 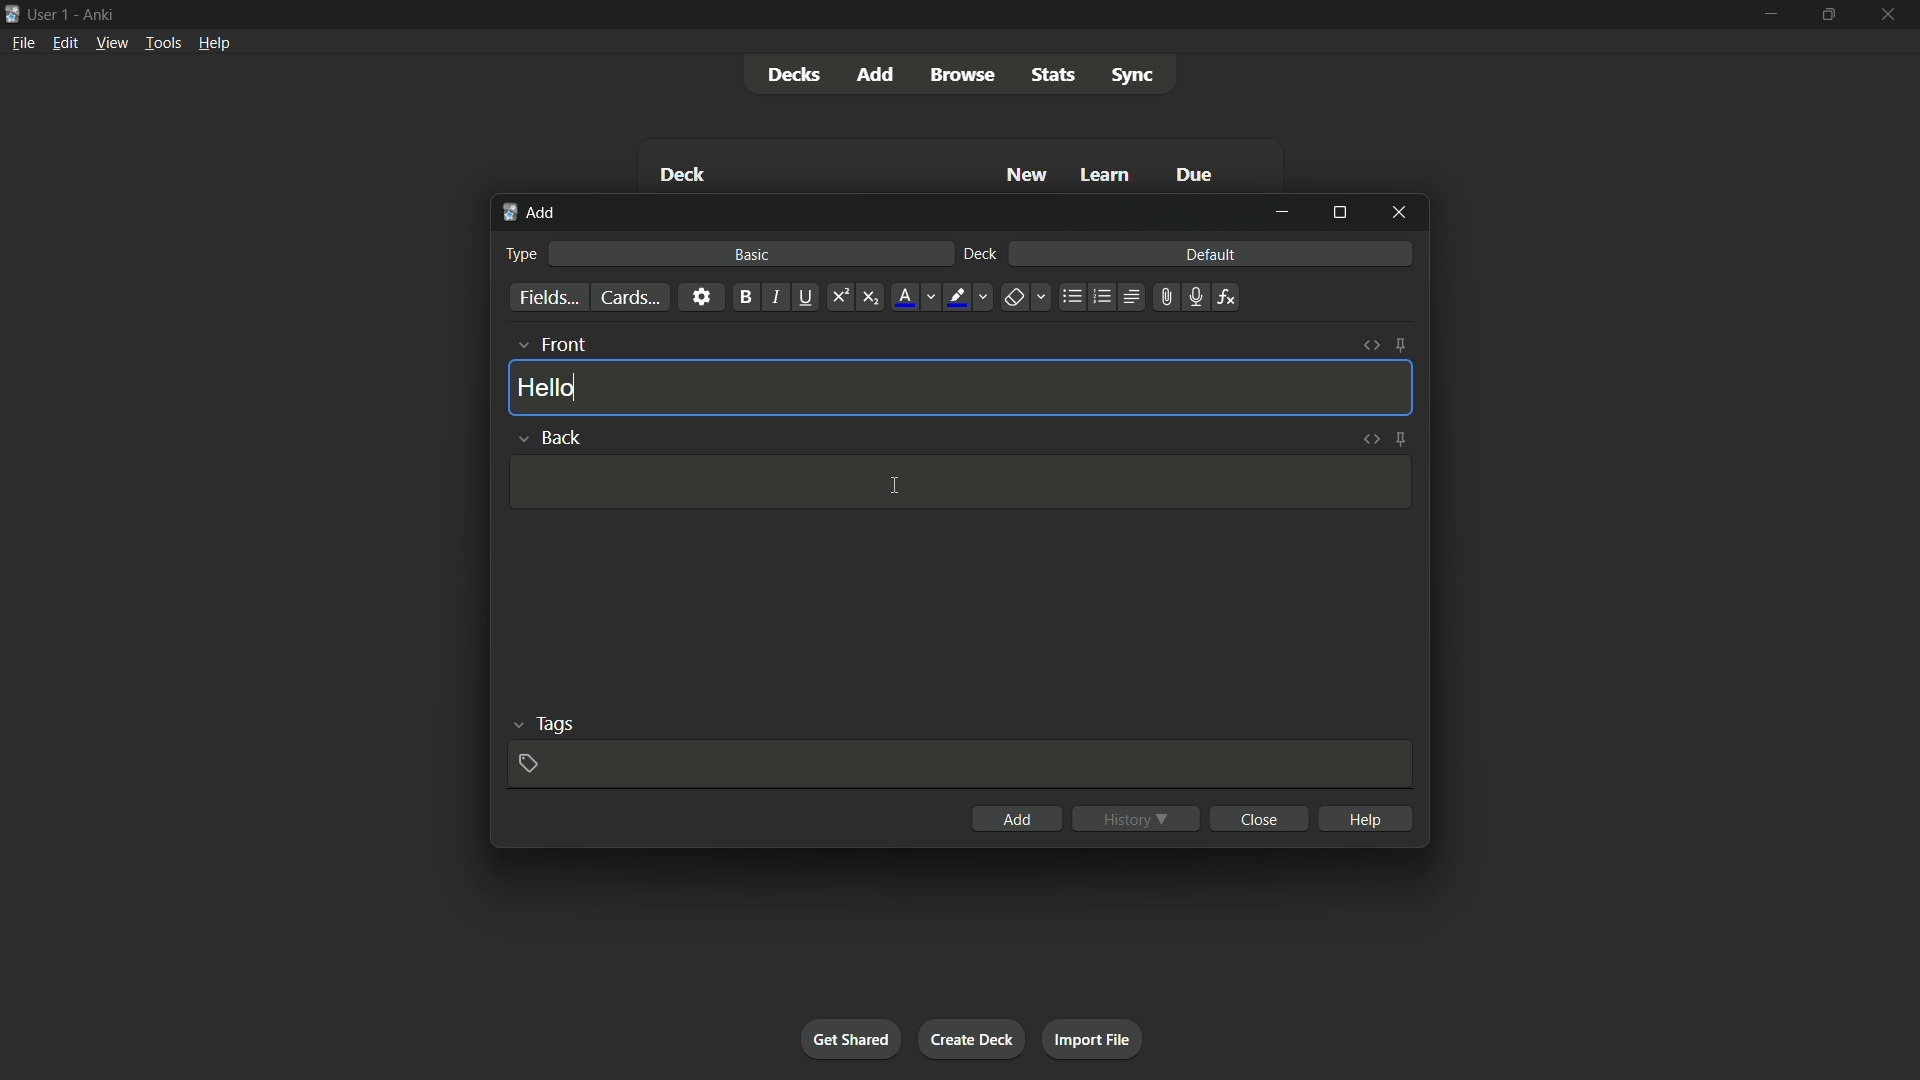 I want to click on learn, so click(x=1106, y=174).